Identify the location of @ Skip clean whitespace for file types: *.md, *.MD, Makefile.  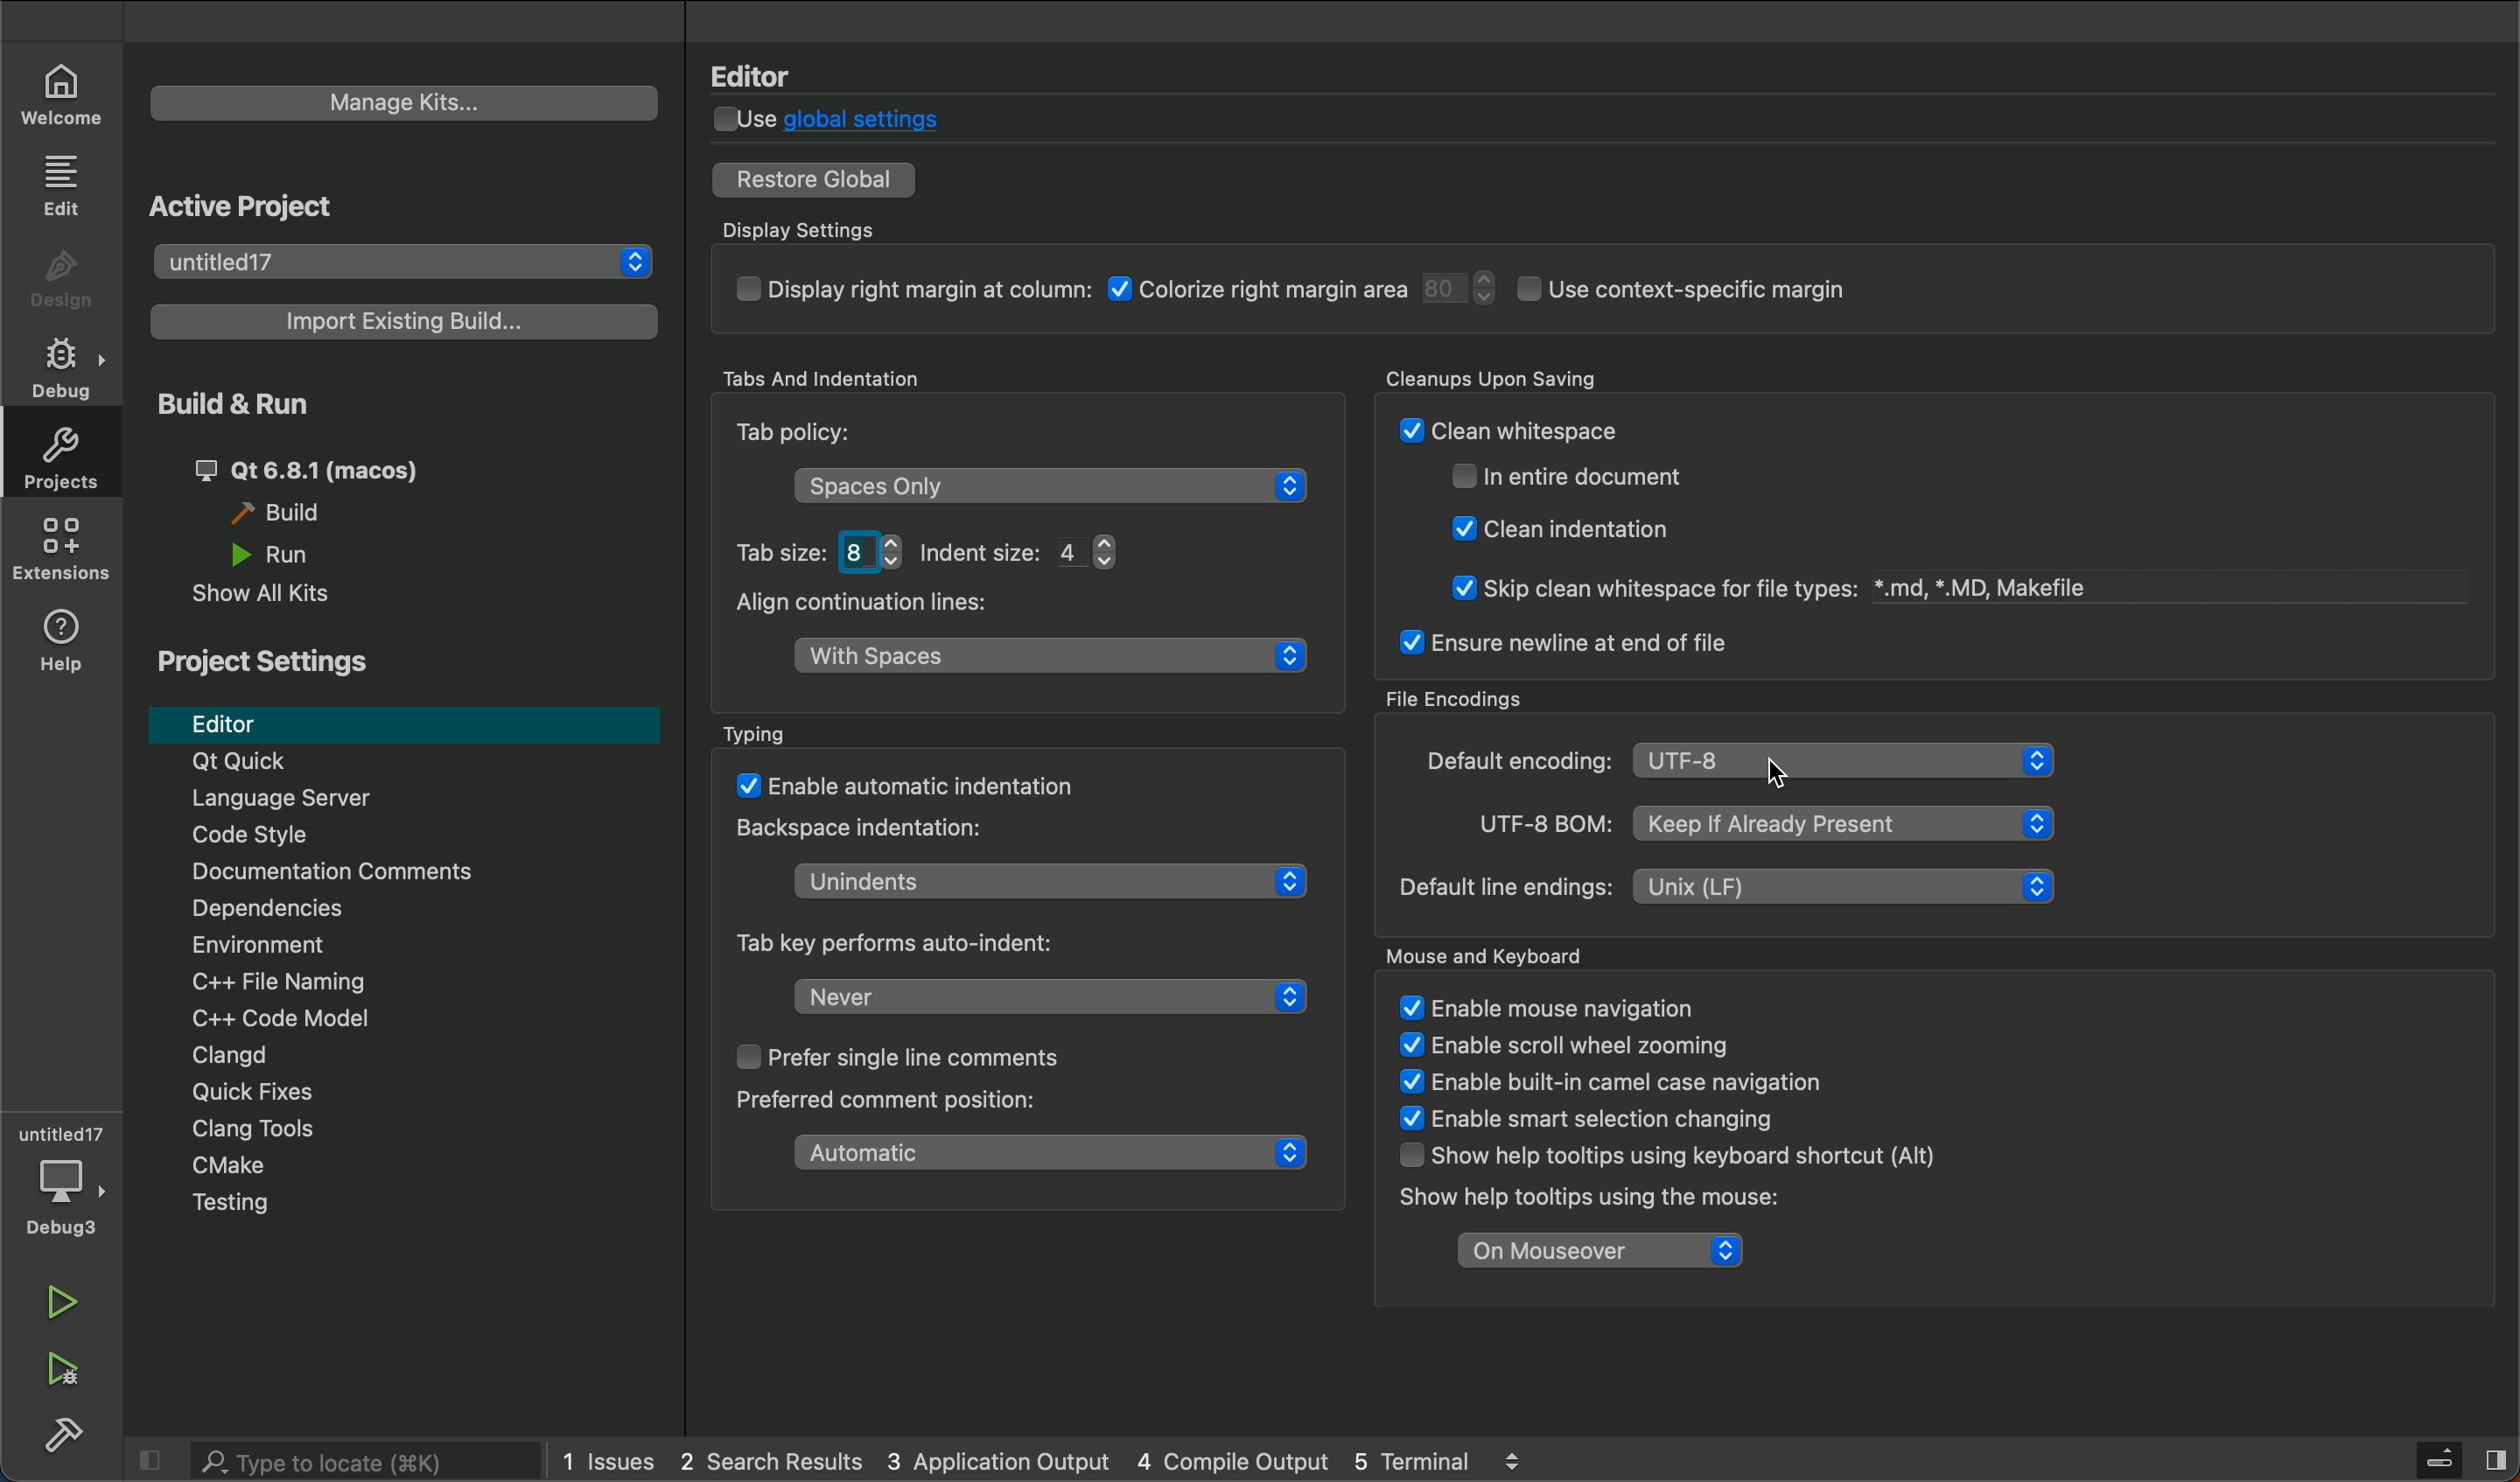
(1780, 586).